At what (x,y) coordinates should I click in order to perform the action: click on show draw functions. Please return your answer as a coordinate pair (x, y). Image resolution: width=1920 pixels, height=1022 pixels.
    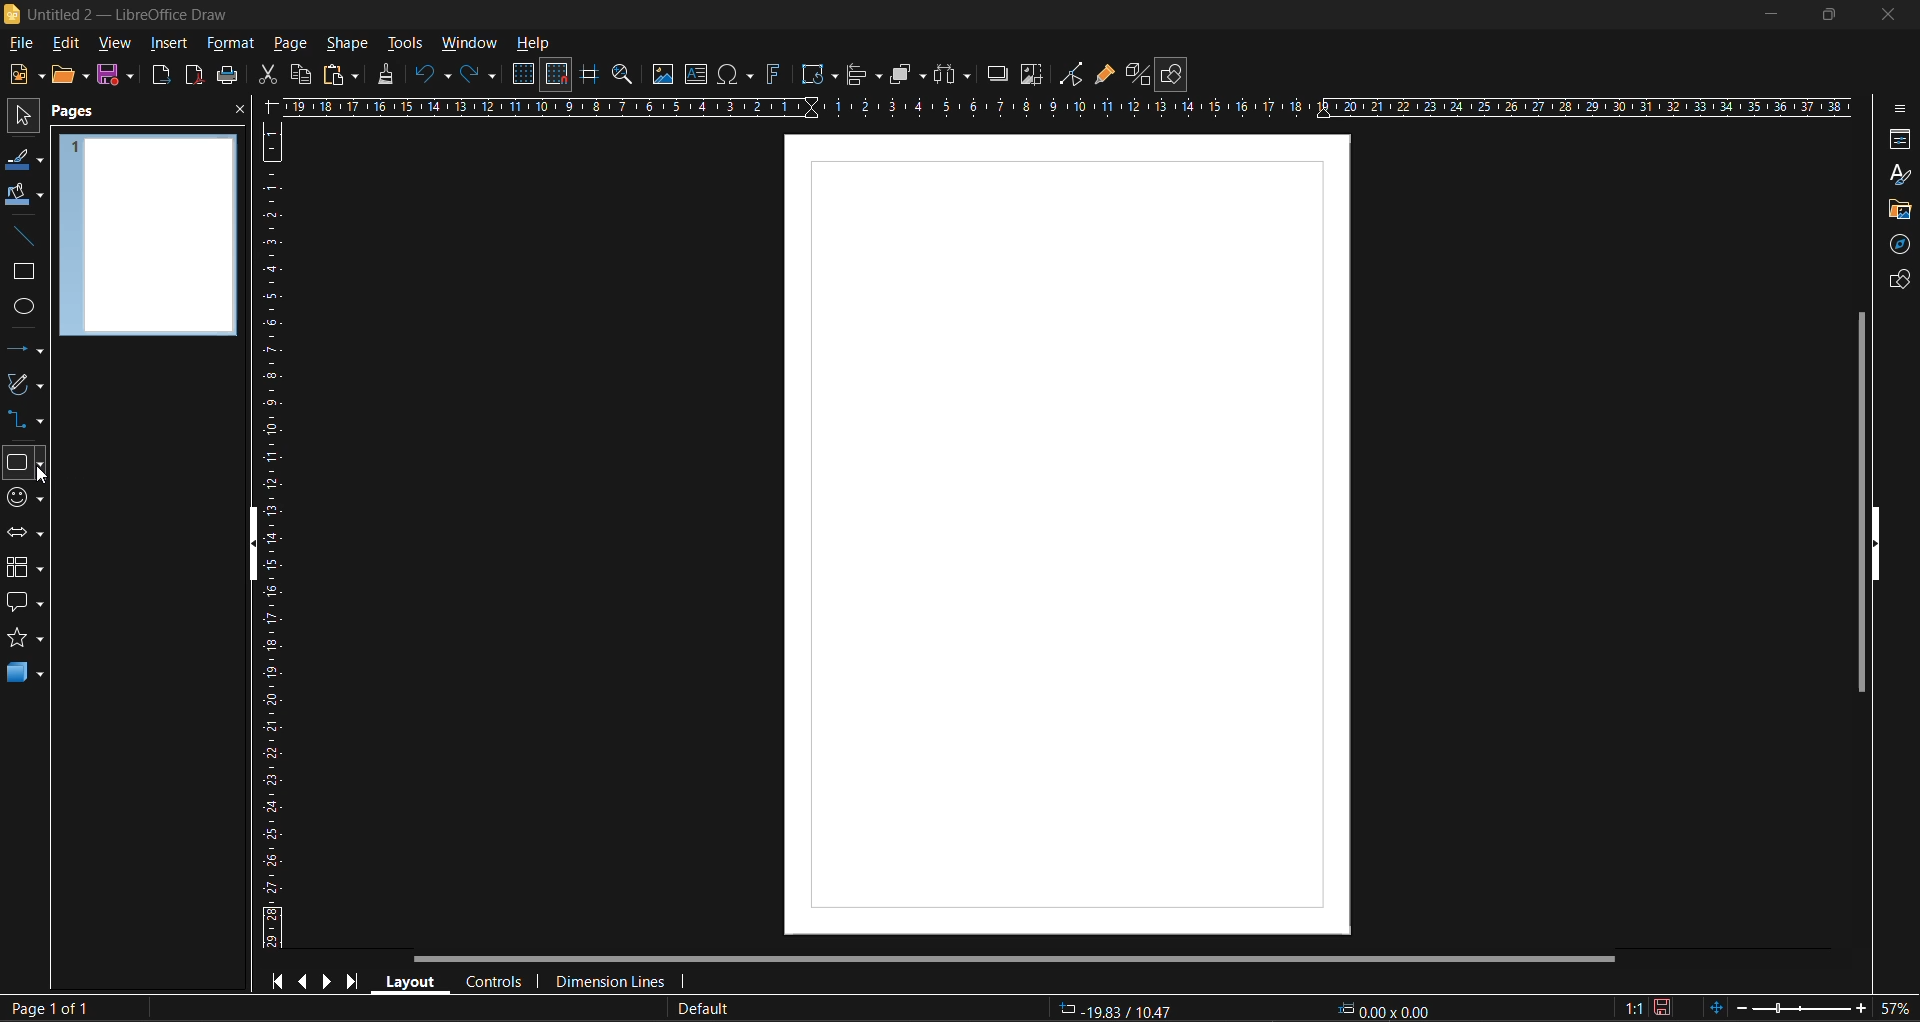
    Looking at the image, I should click on (1174, 75).